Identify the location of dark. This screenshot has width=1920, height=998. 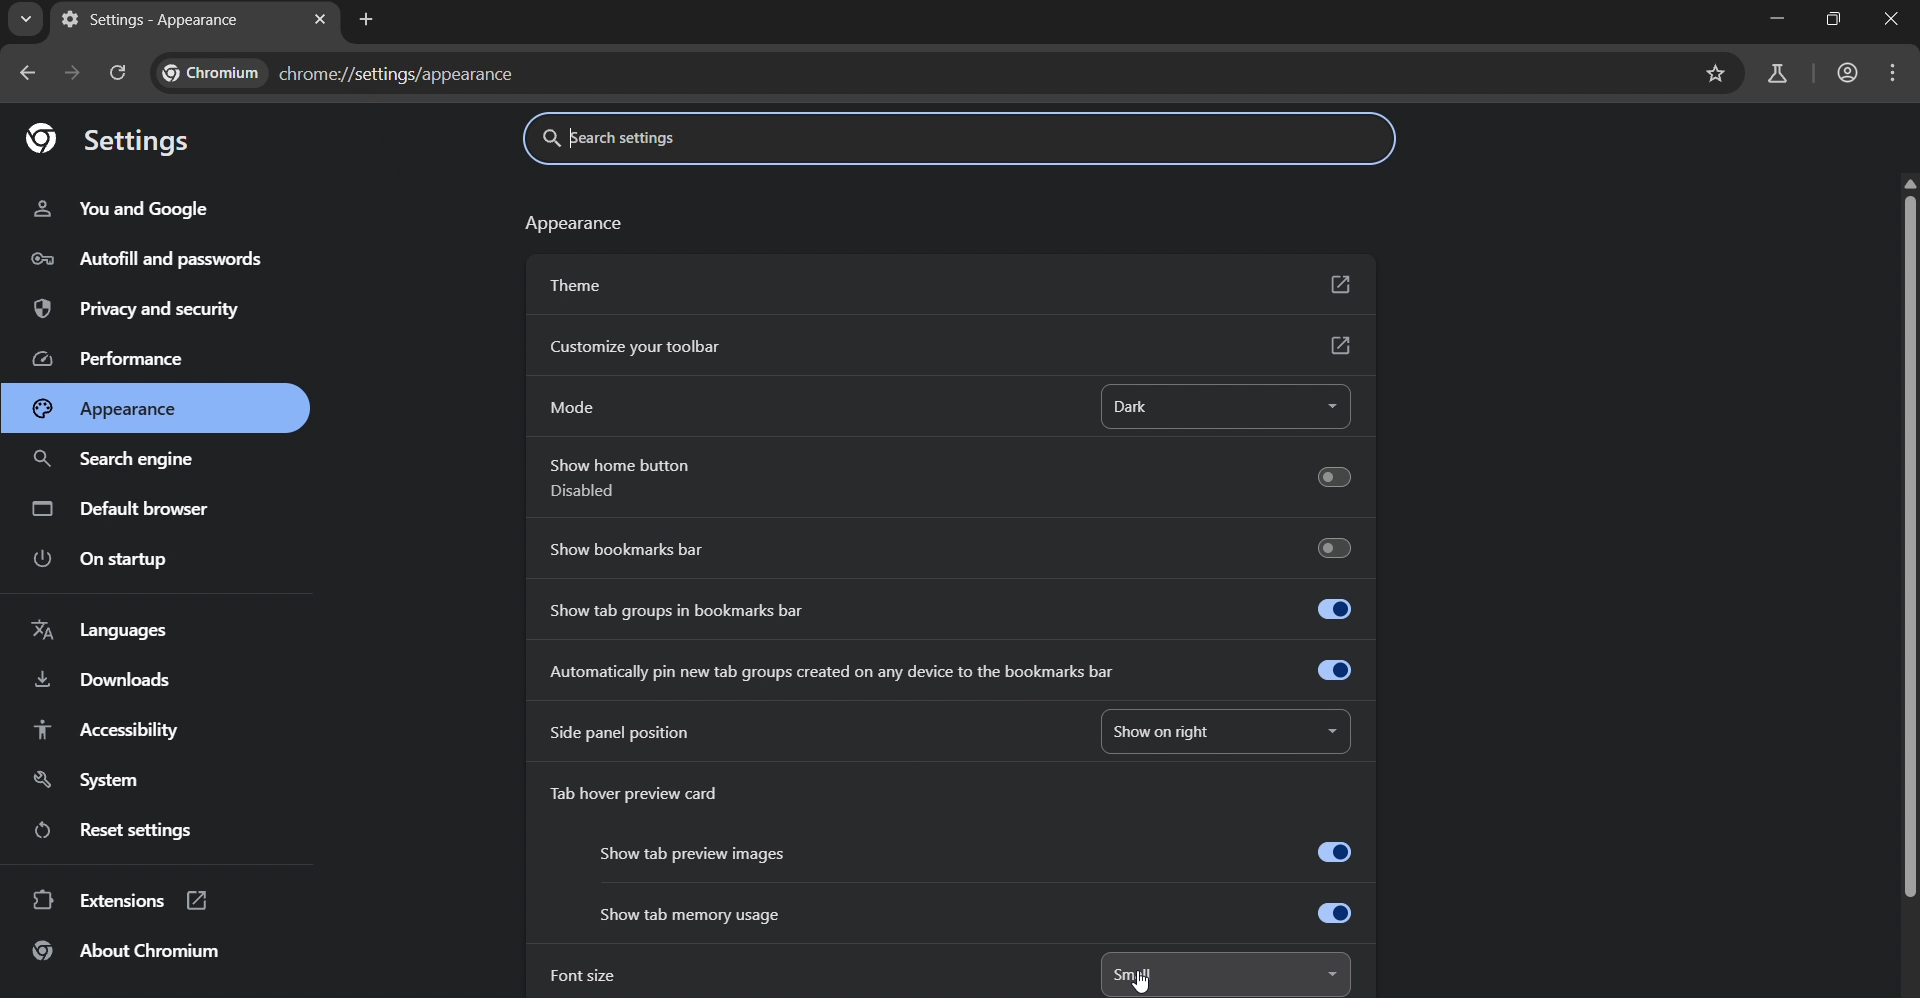
(1172, 408).